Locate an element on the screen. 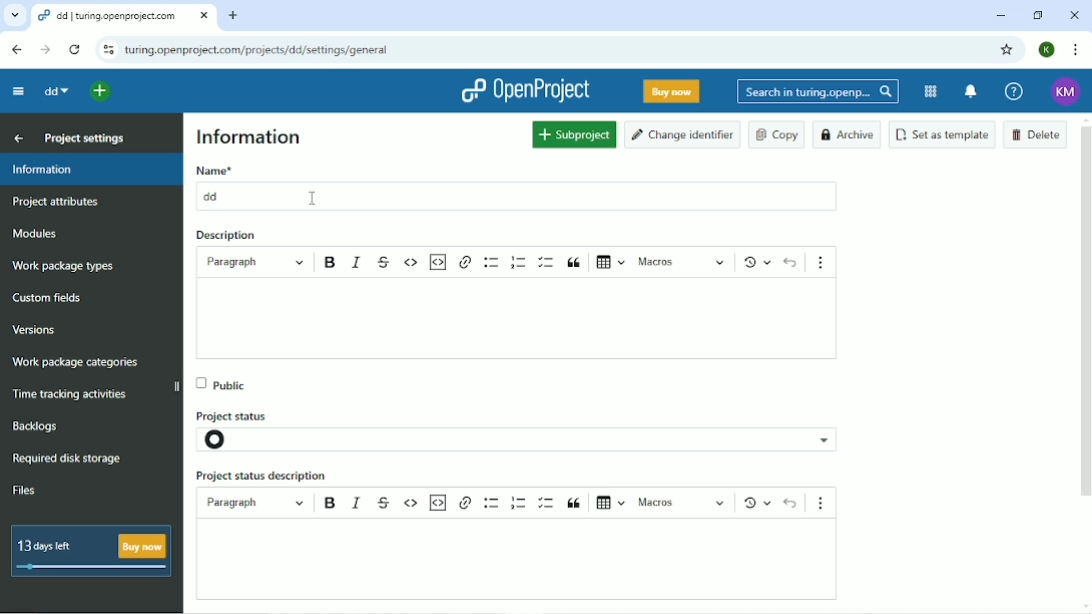 This screenshot has height=614, width=1092. bold is located at coordinates (328, 502).